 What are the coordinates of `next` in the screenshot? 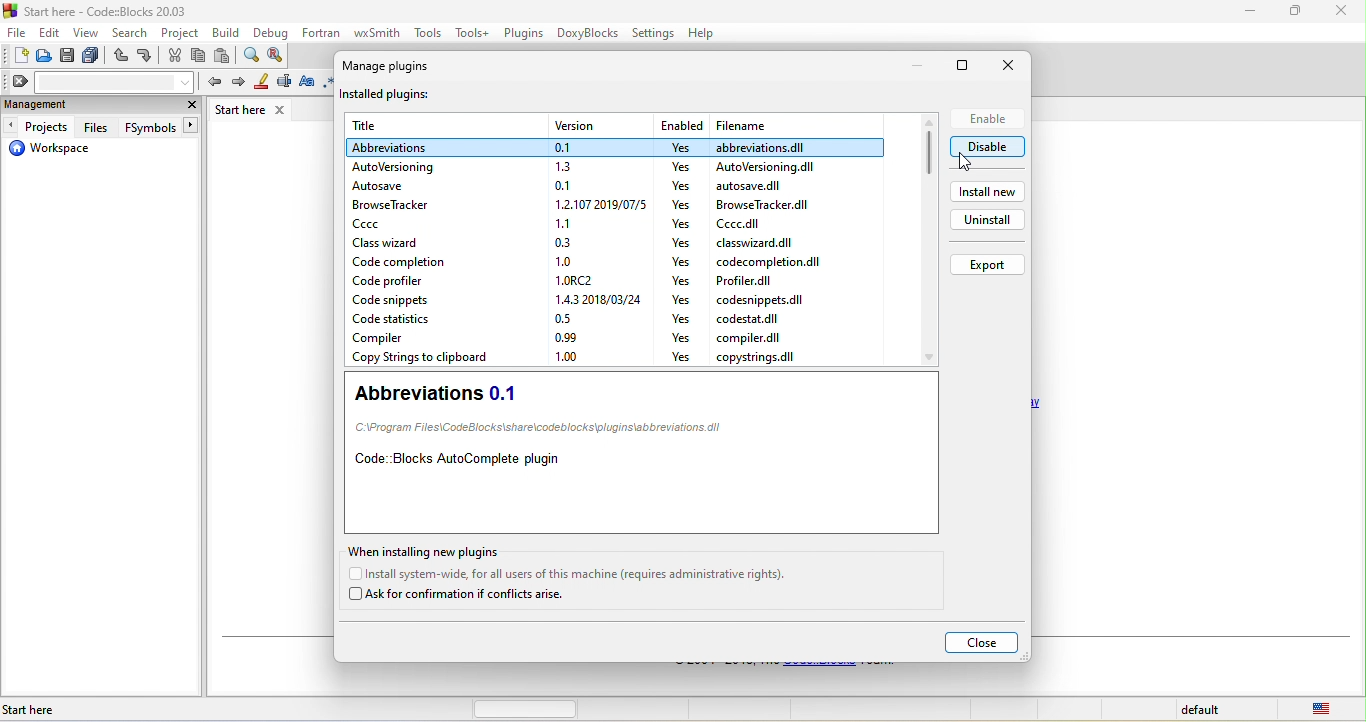 It's located at (236, 82).